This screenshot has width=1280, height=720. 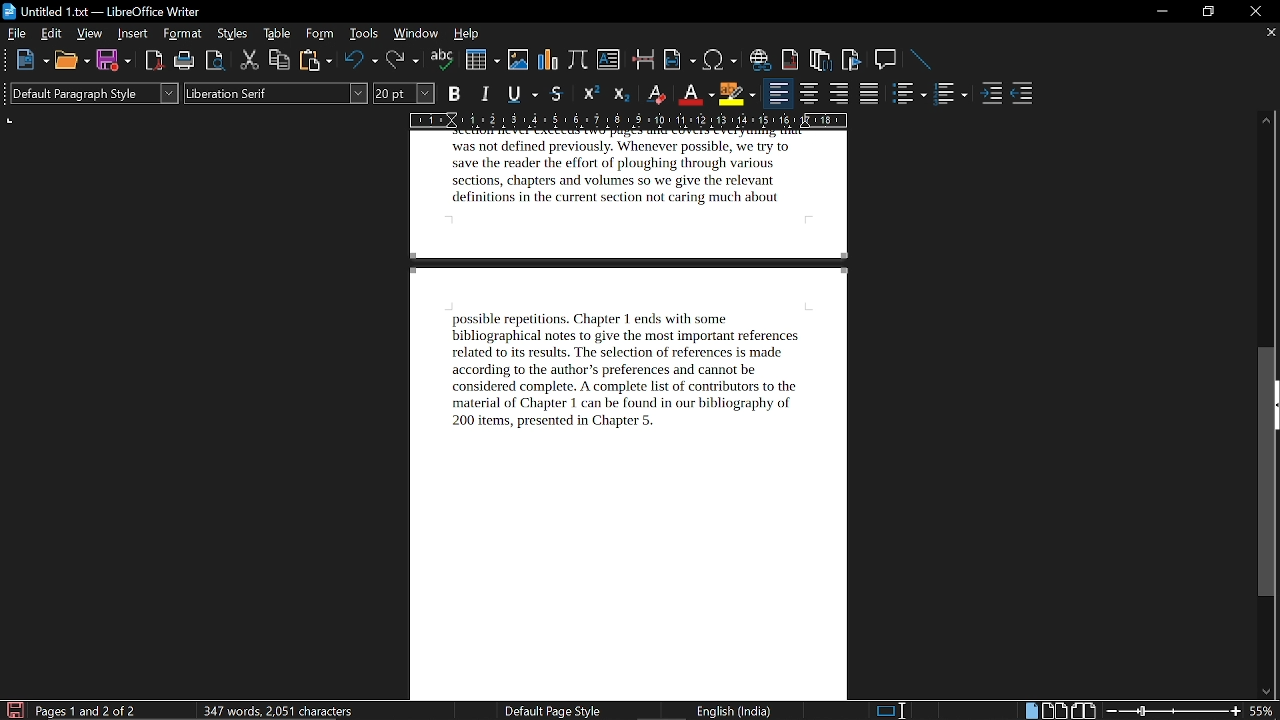 What do you see at coordinates (280, 61) in the screenshot?
I see `copy` at bounding box center [280, 61].